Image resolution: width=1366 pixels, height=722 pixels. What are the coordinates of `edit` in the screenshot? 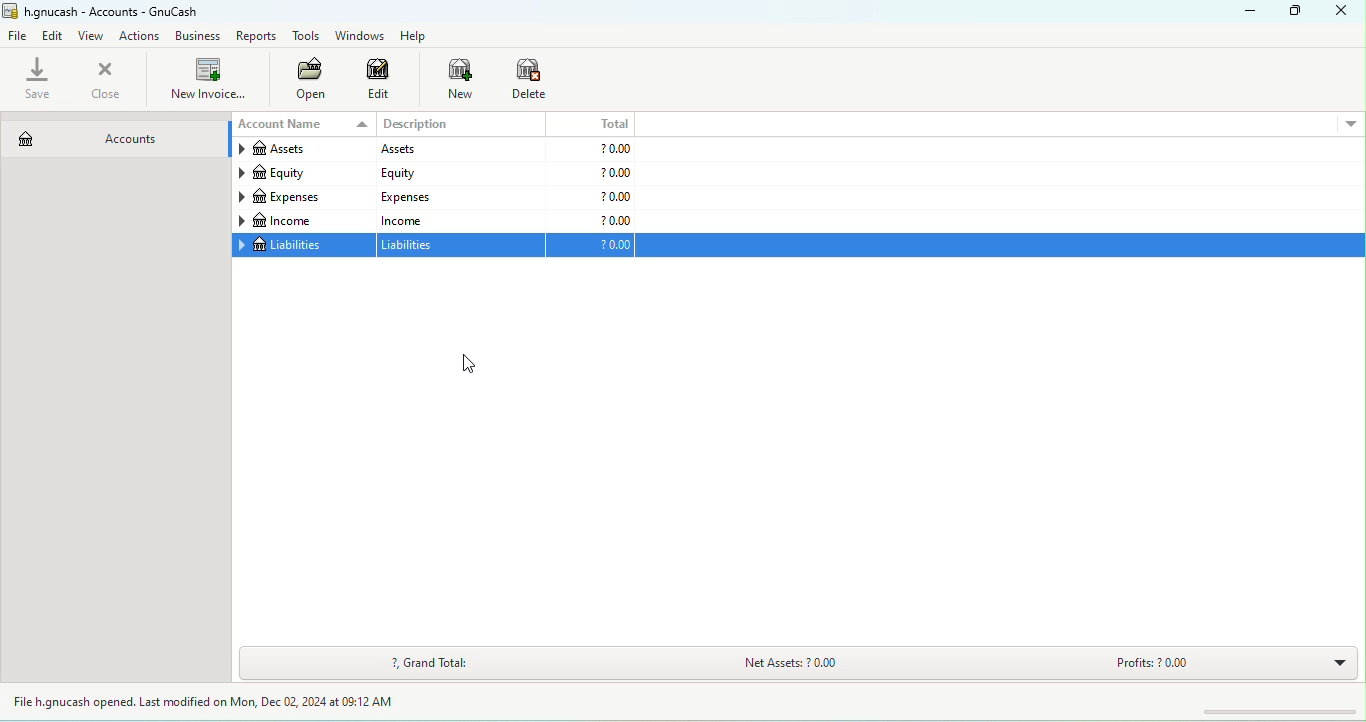 It's located at (54, 35).